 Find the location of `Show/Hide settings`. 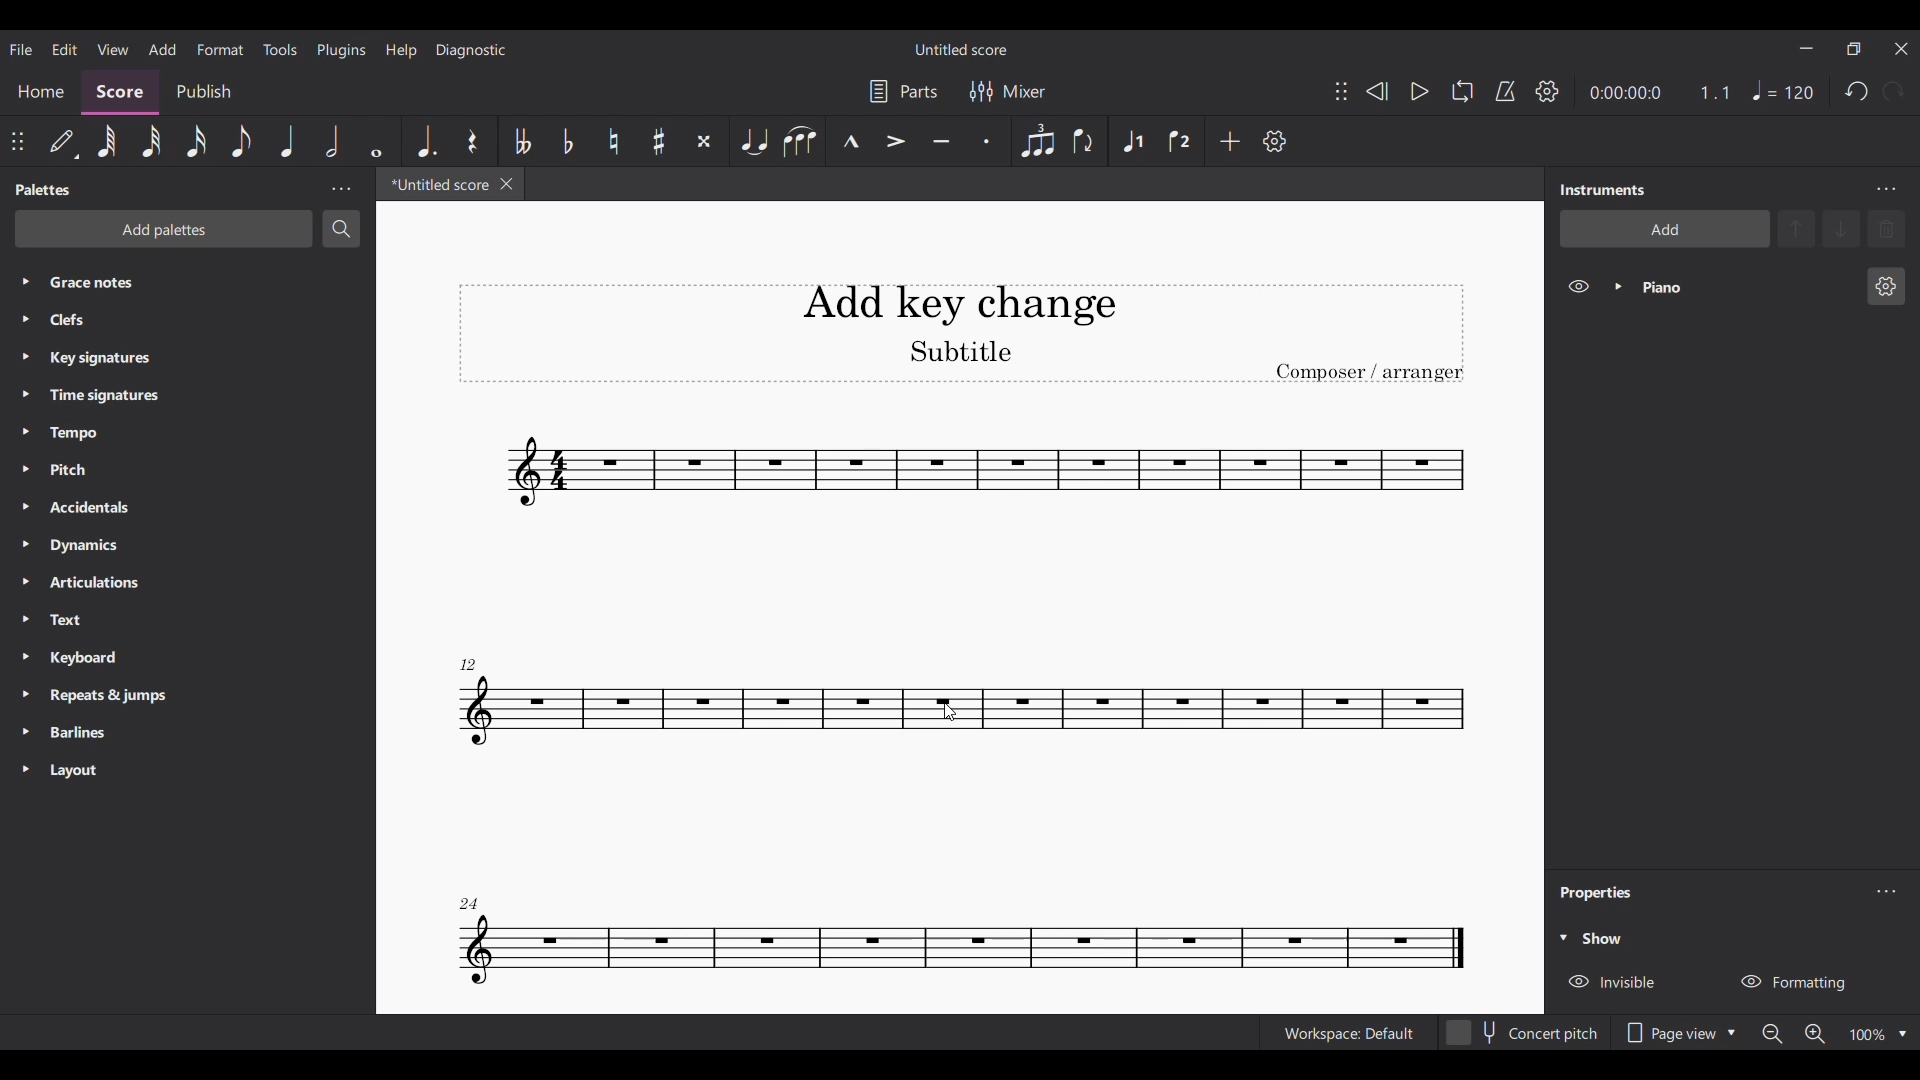

Show/Hide settings is located at coordinates (1548, 91).